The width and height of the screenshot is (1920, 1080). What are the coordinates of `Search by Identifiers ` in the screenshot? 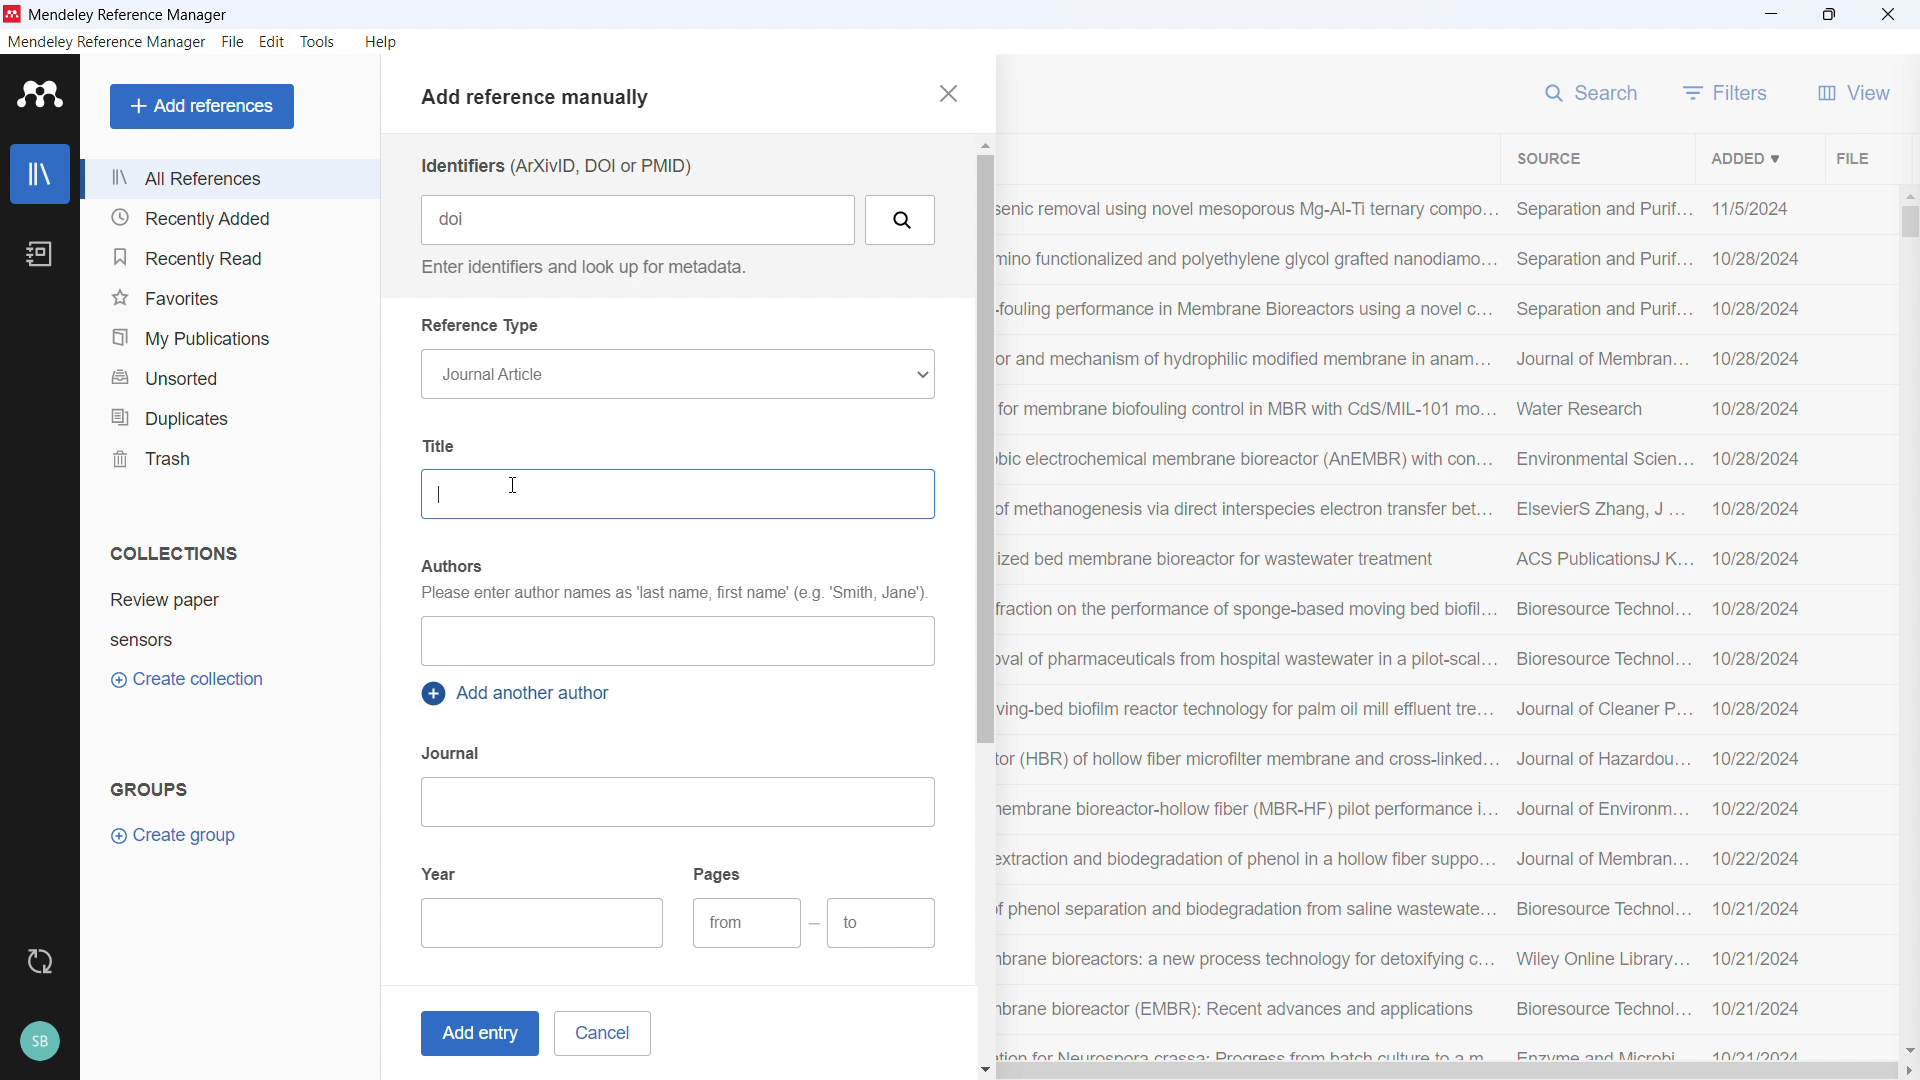 It's located at (902, 220).